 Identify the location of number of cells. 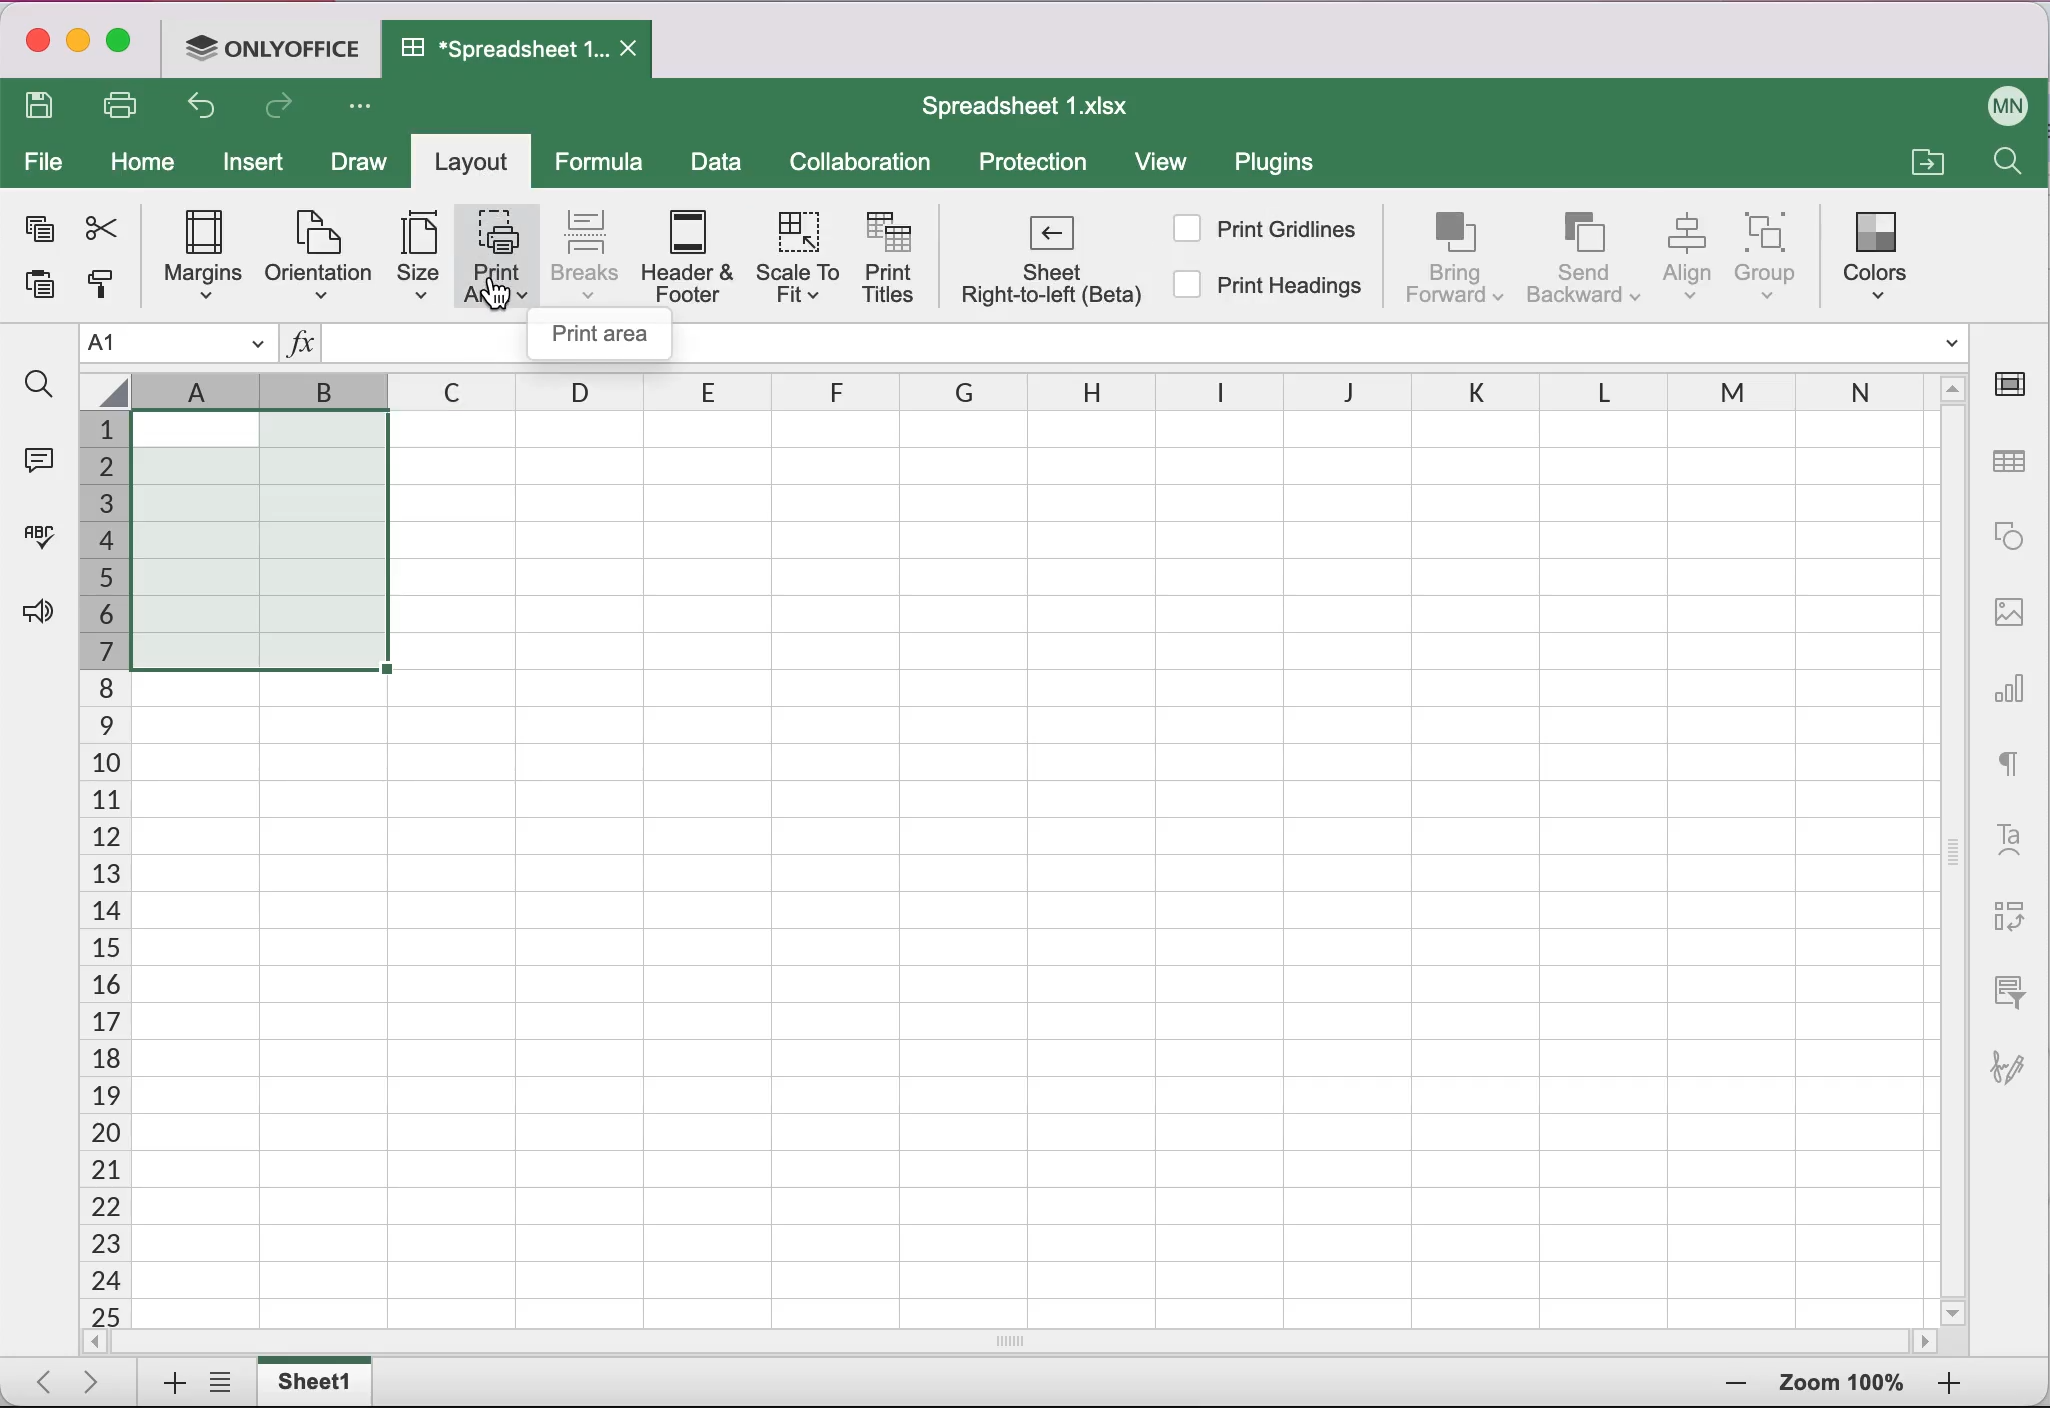
(101, 871).